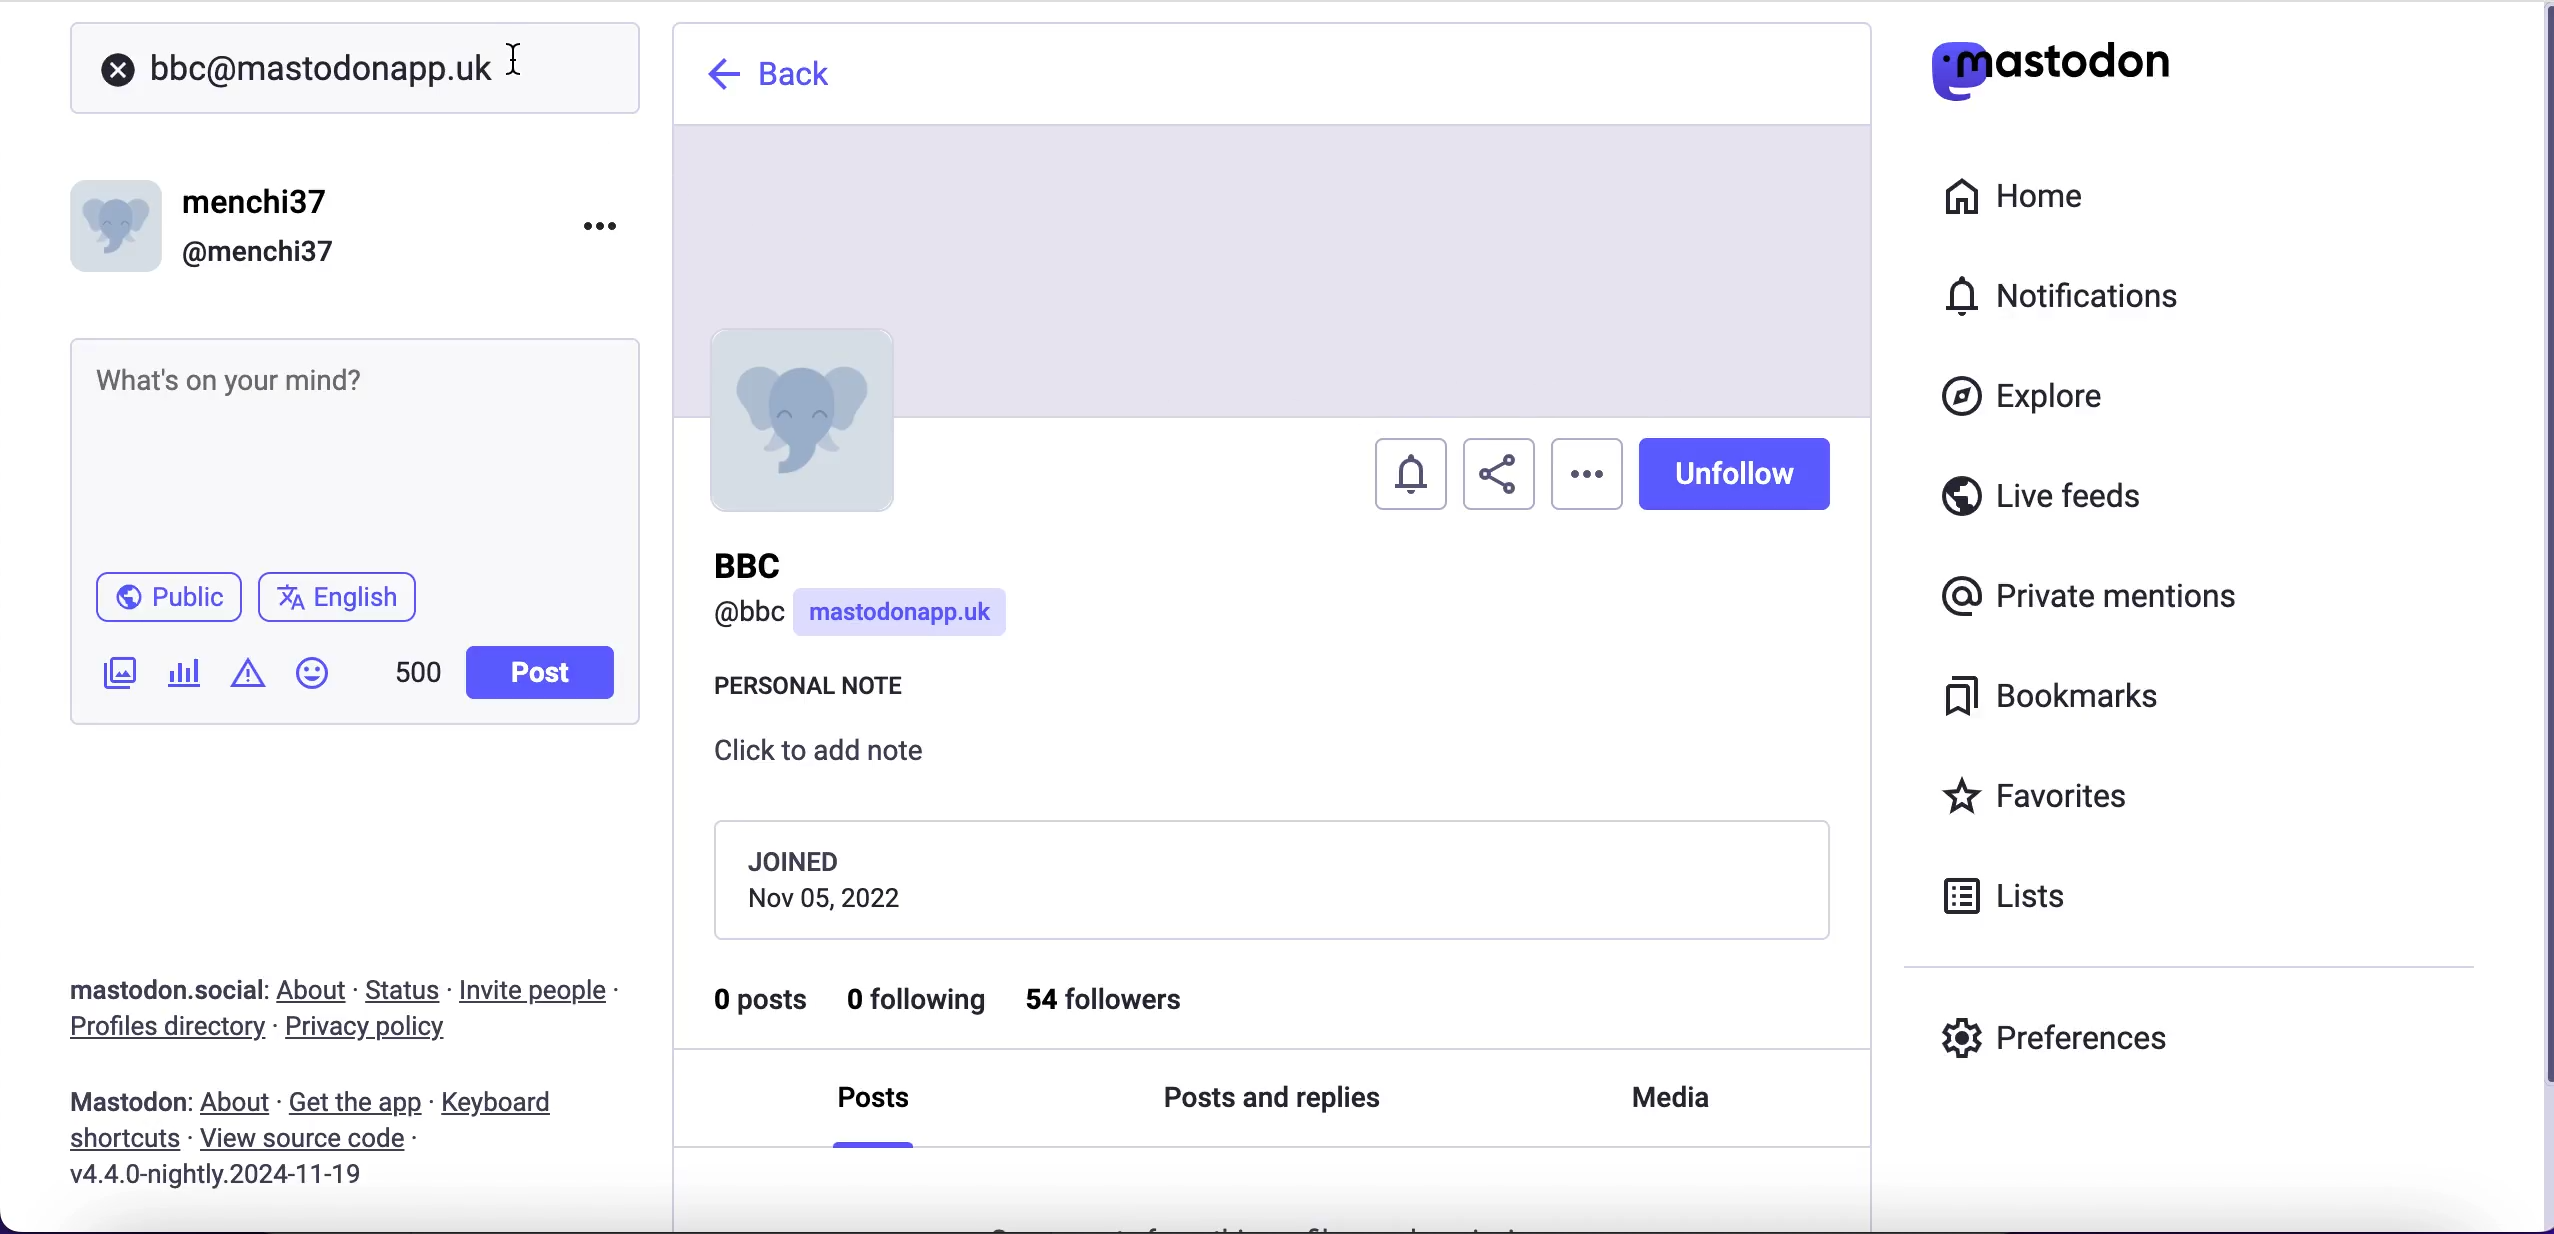  Describe the element at coordinates (1122, 1000) in the screenshot. I see `54 followers` at that location.